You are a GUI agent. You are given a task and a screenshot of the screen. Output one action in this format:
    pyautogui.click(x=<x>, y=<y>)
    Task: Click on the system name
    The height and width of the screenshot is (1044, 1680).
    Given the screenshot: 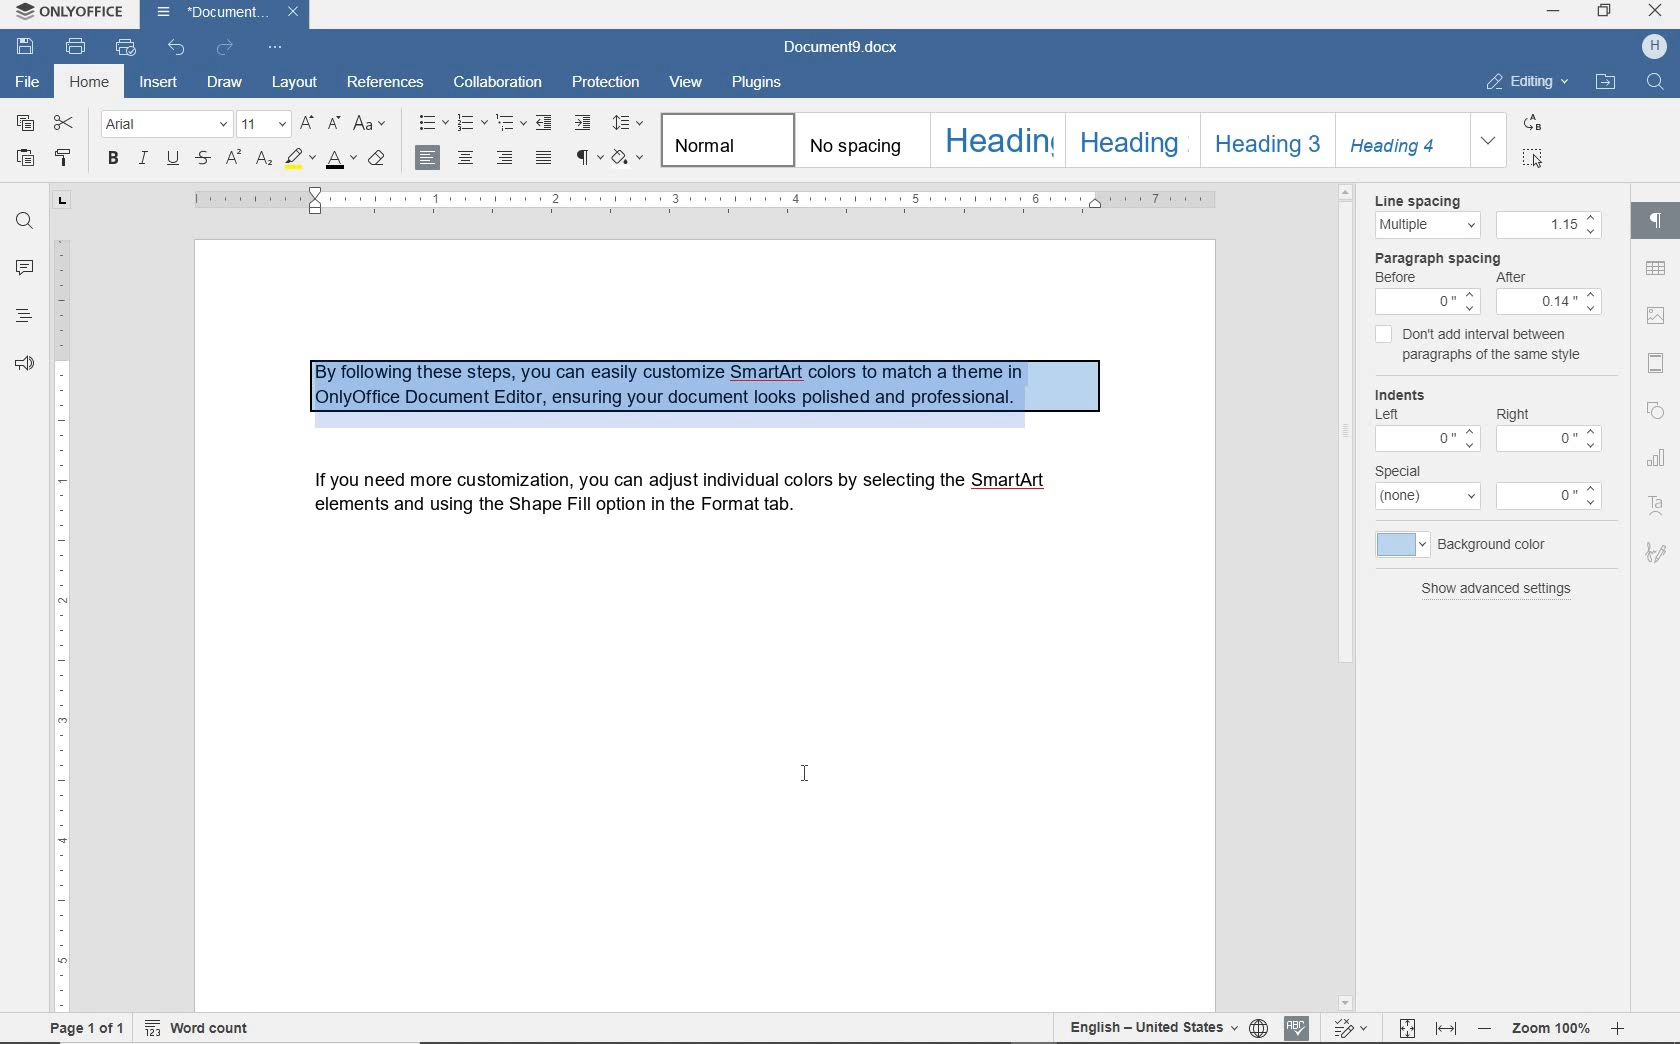 What is the action you would take?
    pyautogui.click(x=71, y=13)
    